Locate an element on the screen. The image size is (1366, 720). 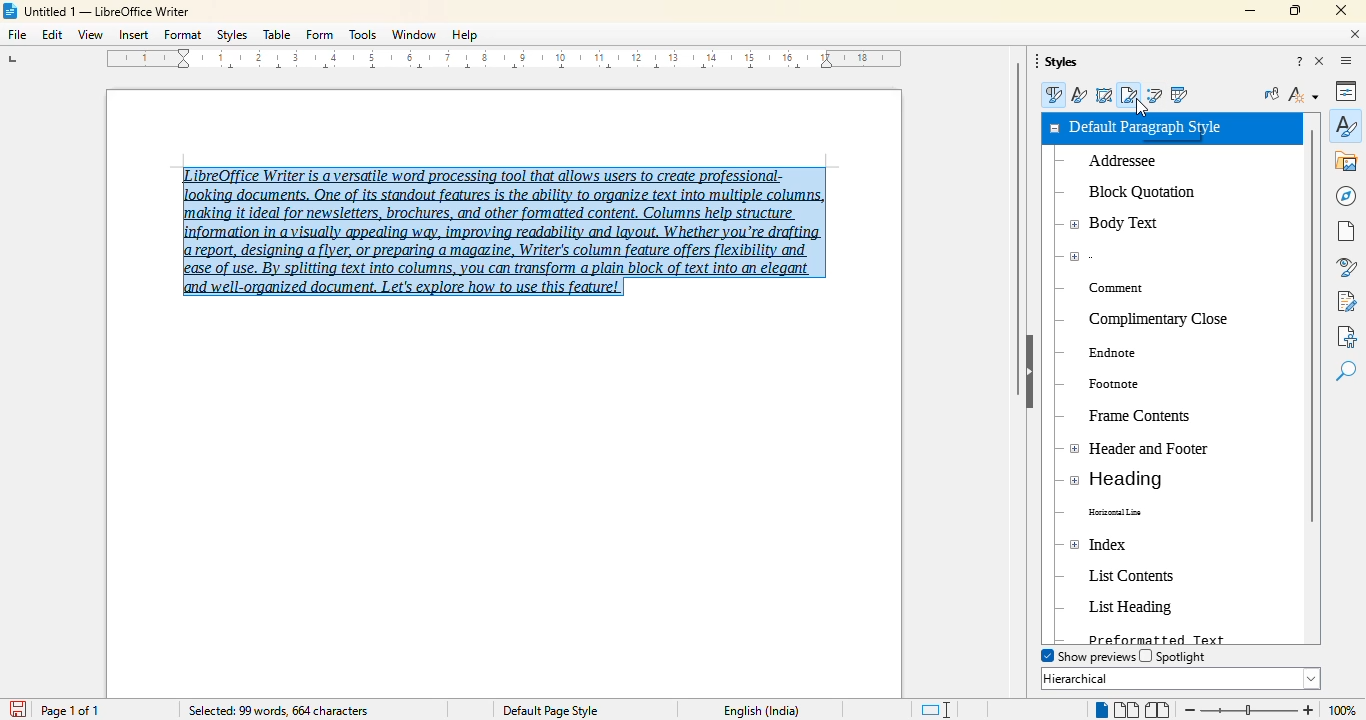
multi-page view is located at coordinates (1125, 709).